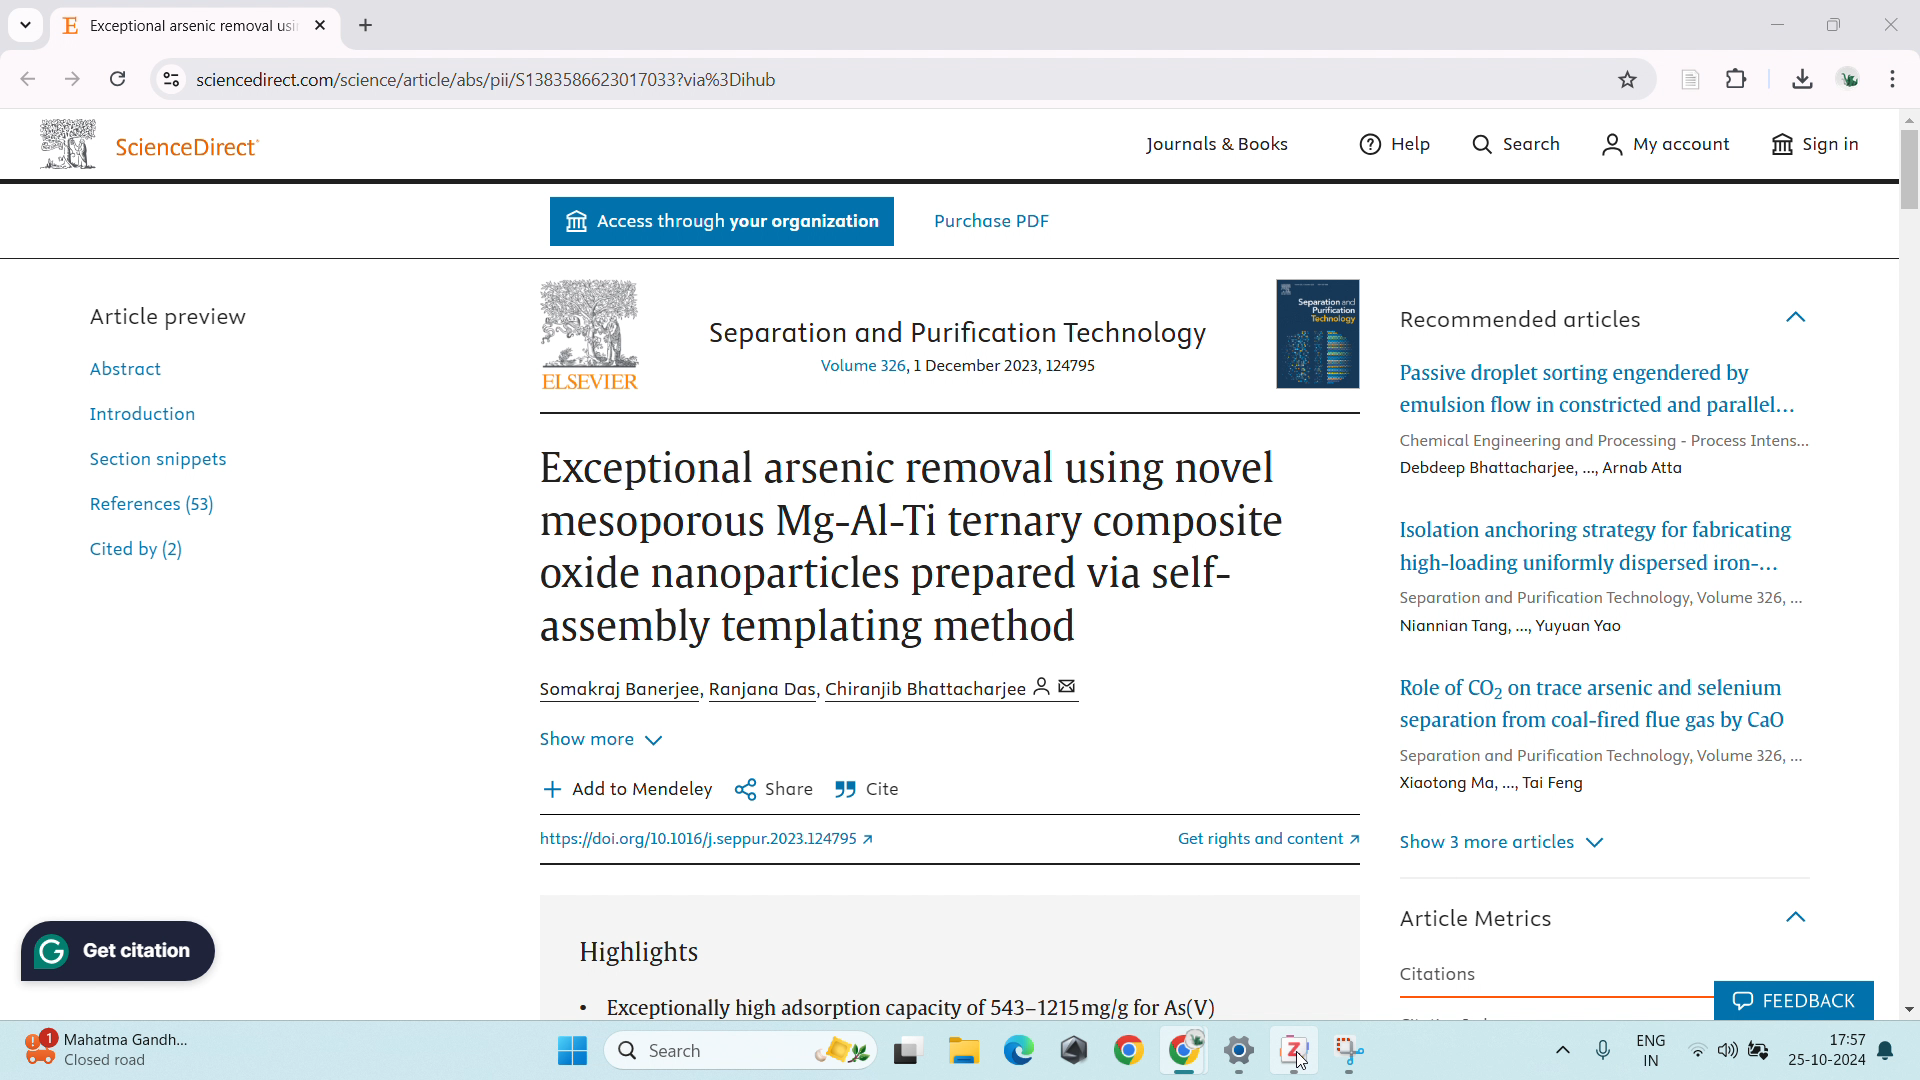 This screenshot has width=1920, height=1080. What do you see at coordinates (713, 841) in the screenshot?
I see `https://doi.org/10.1016/j.seppur.2023.124795 2` at bounding box center [713, 841].